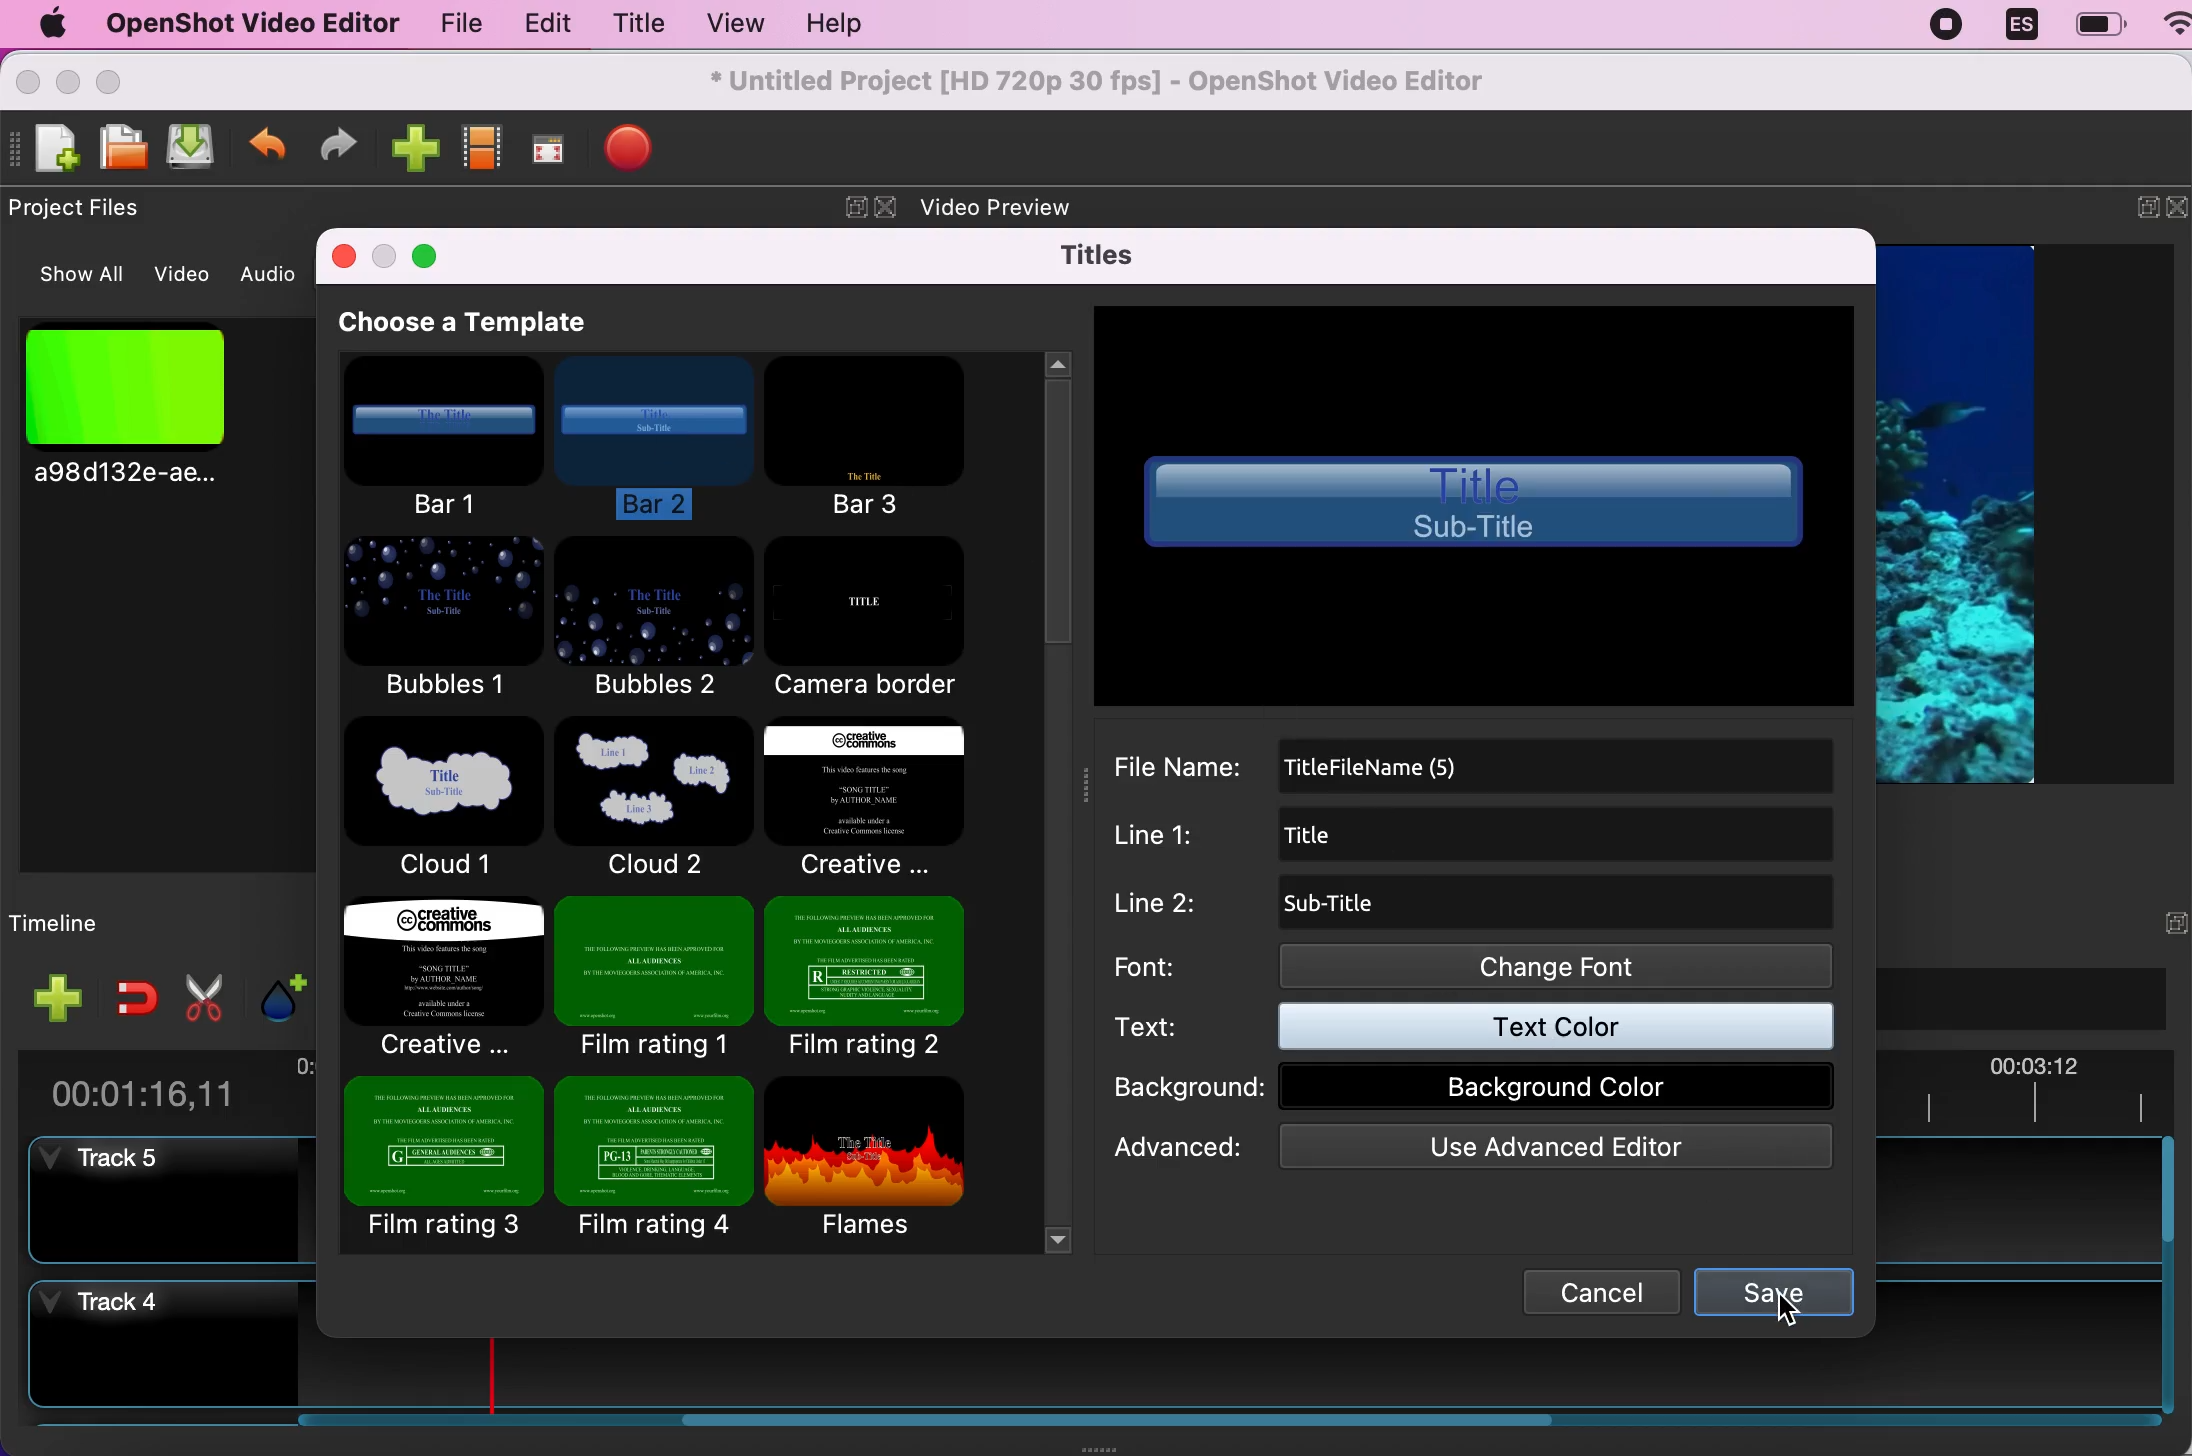 The height and width of the screenshot is (1456, 2192). I want to click on cancel, so click(1599, 1291).